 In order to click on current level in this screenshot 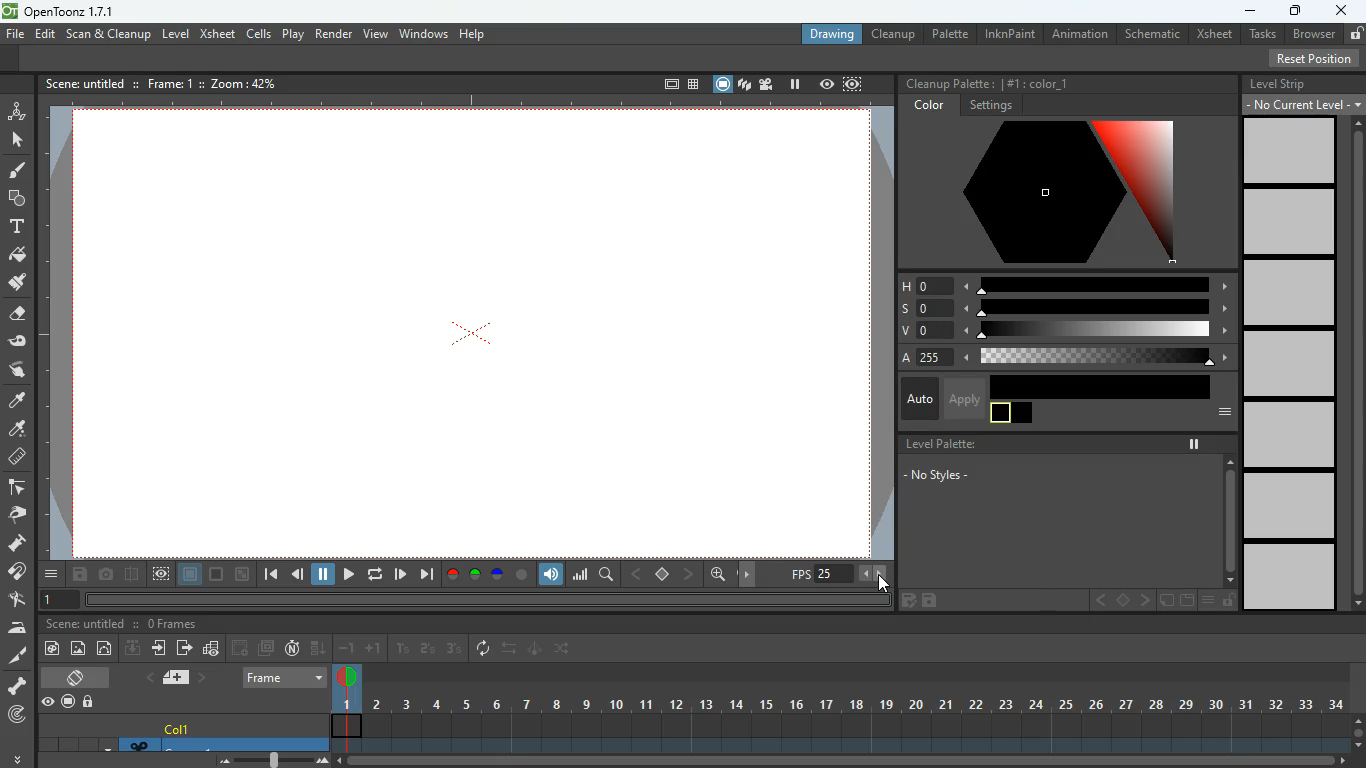, I will do `click(1303, 104)`.